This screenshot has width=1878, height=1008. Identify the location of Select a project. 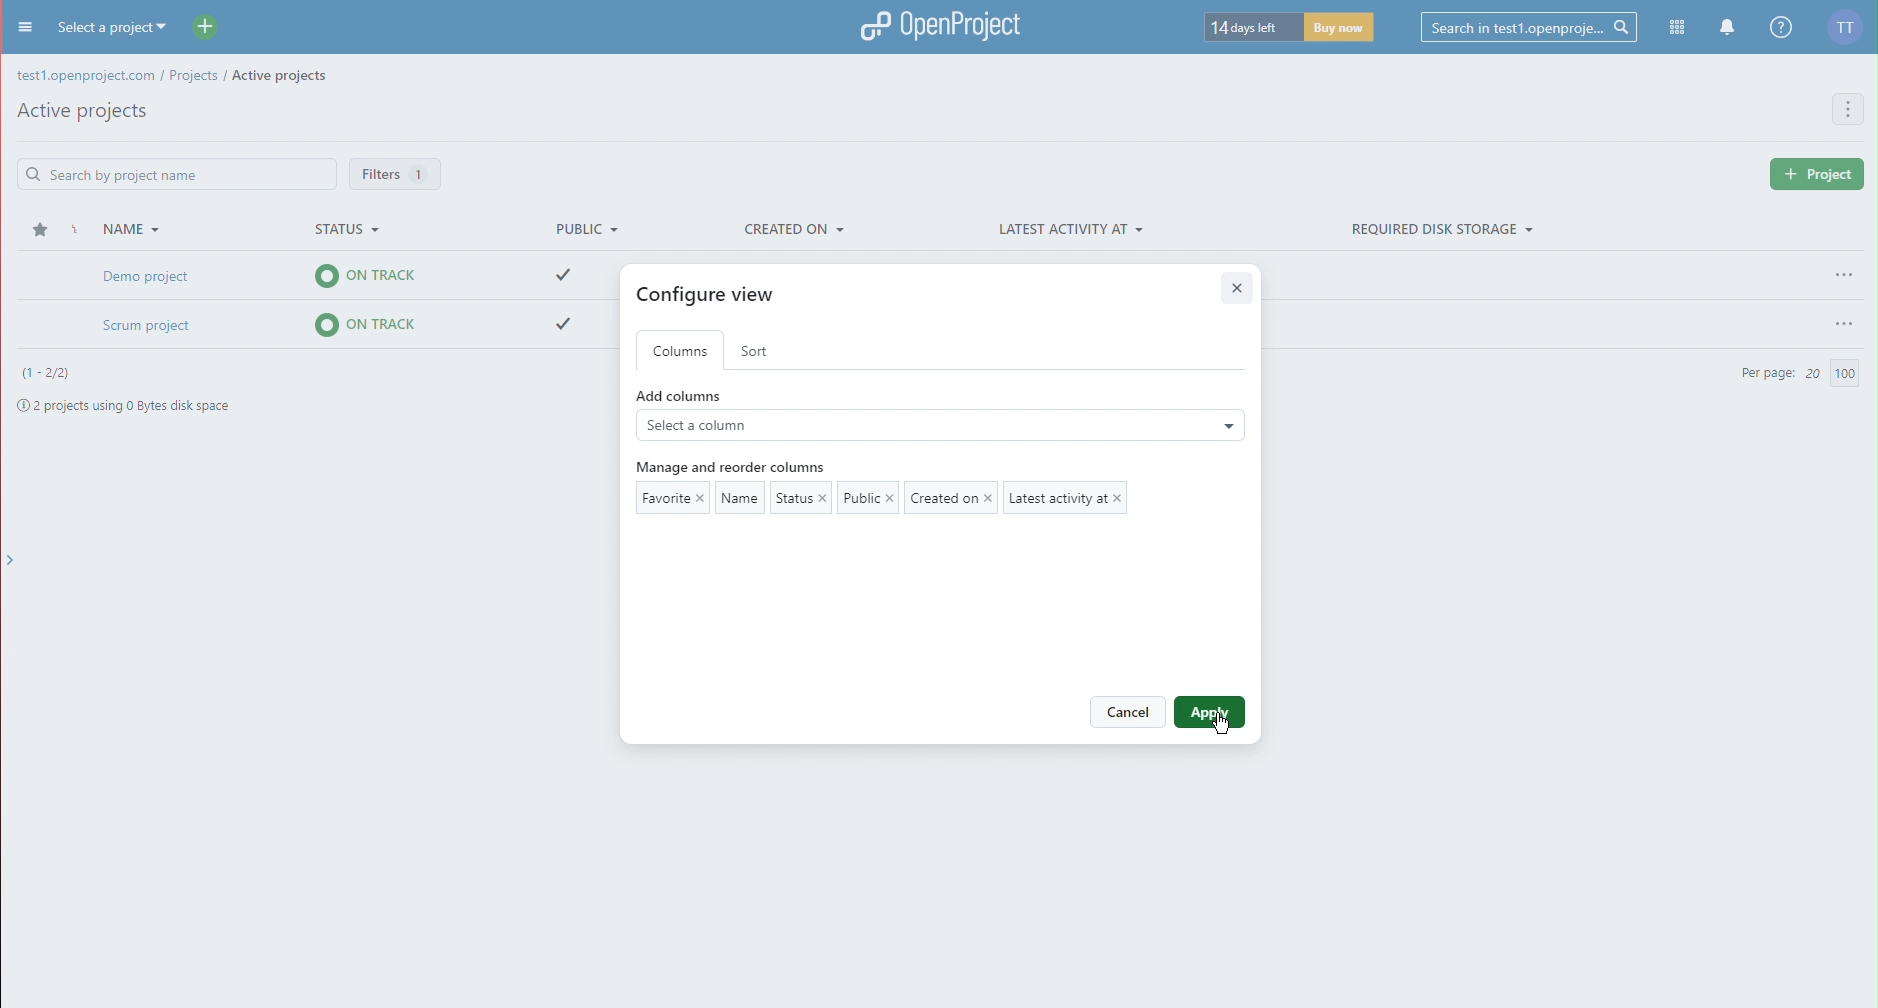
(138, 27).